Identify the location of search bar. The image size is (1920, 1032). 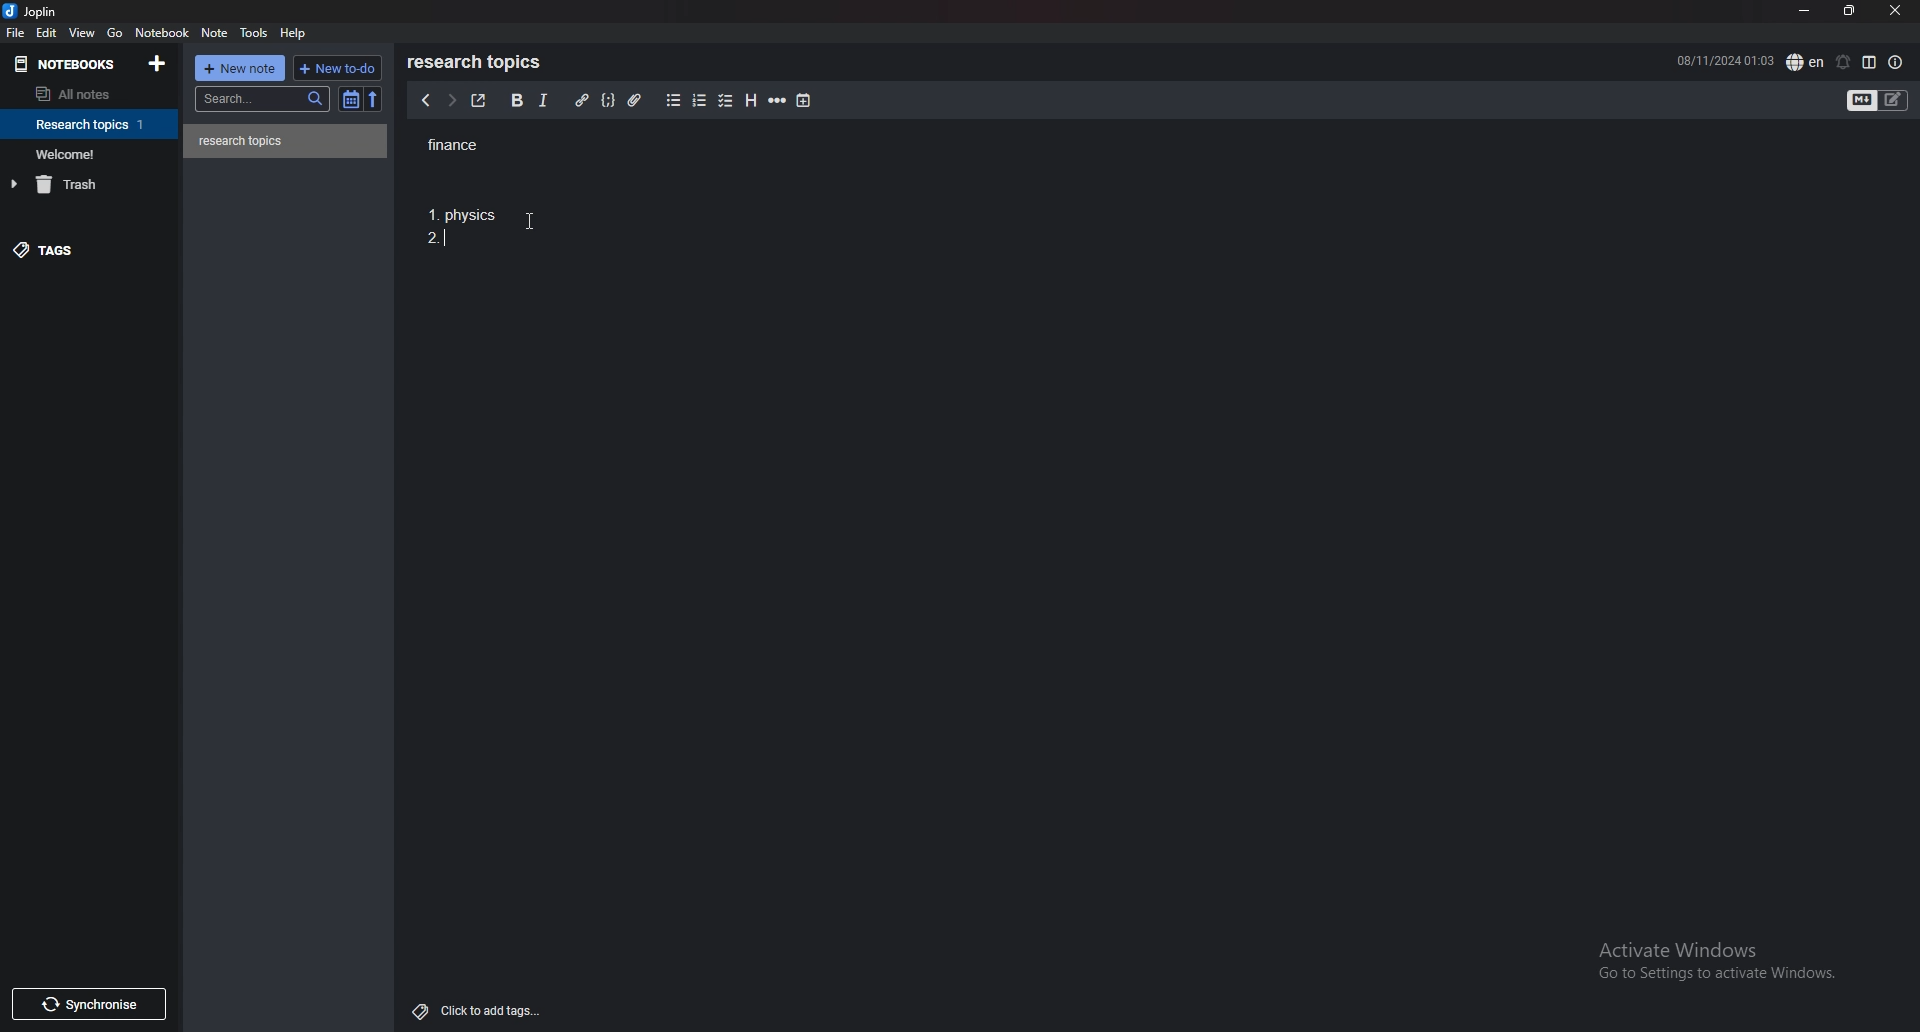
(264, 98).